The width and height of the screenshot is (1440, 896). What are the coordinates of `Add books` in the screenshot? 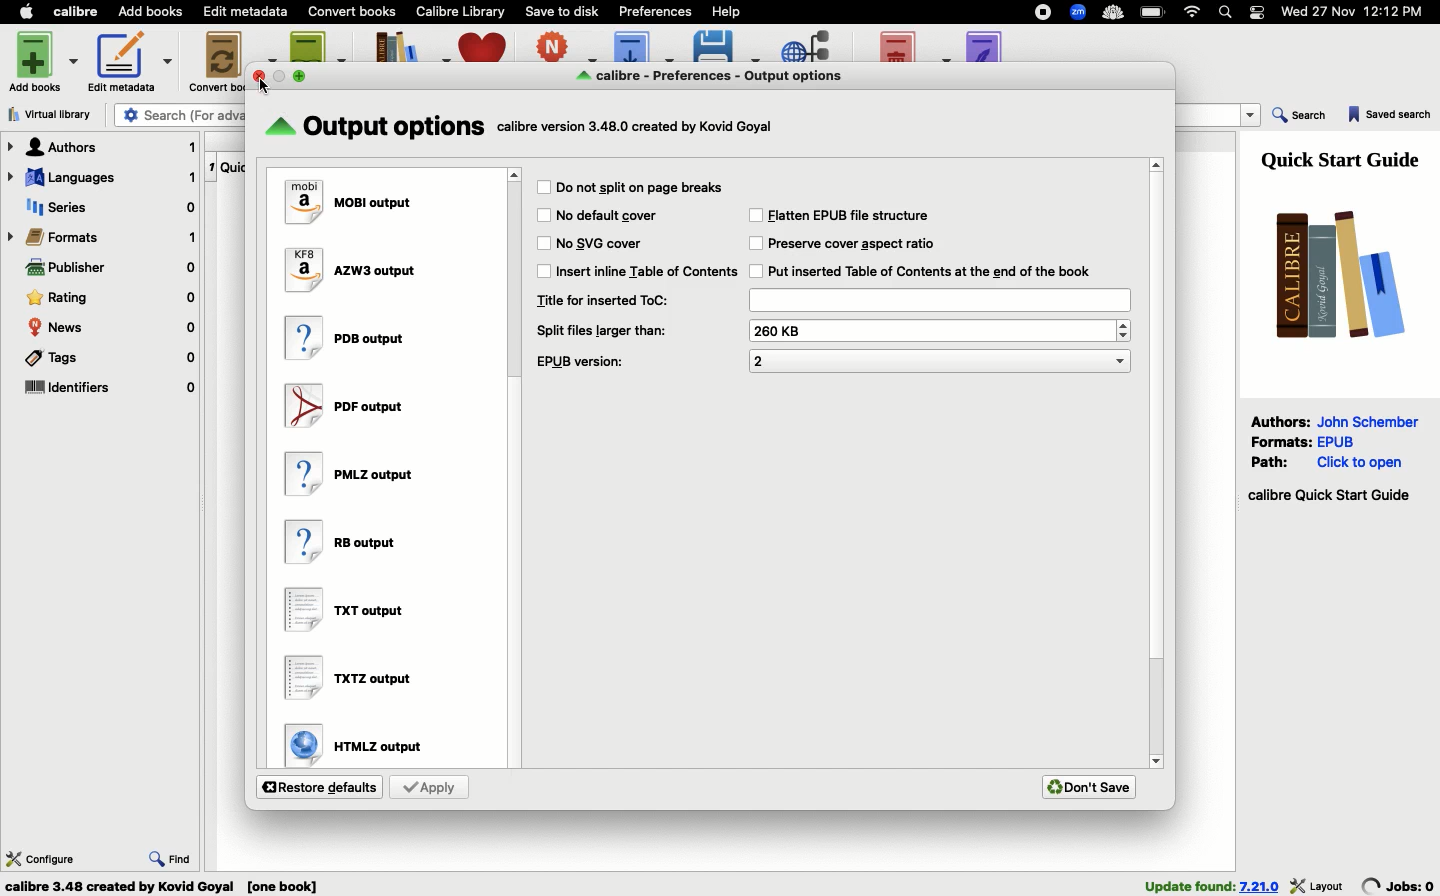 It's located at (151, 13).